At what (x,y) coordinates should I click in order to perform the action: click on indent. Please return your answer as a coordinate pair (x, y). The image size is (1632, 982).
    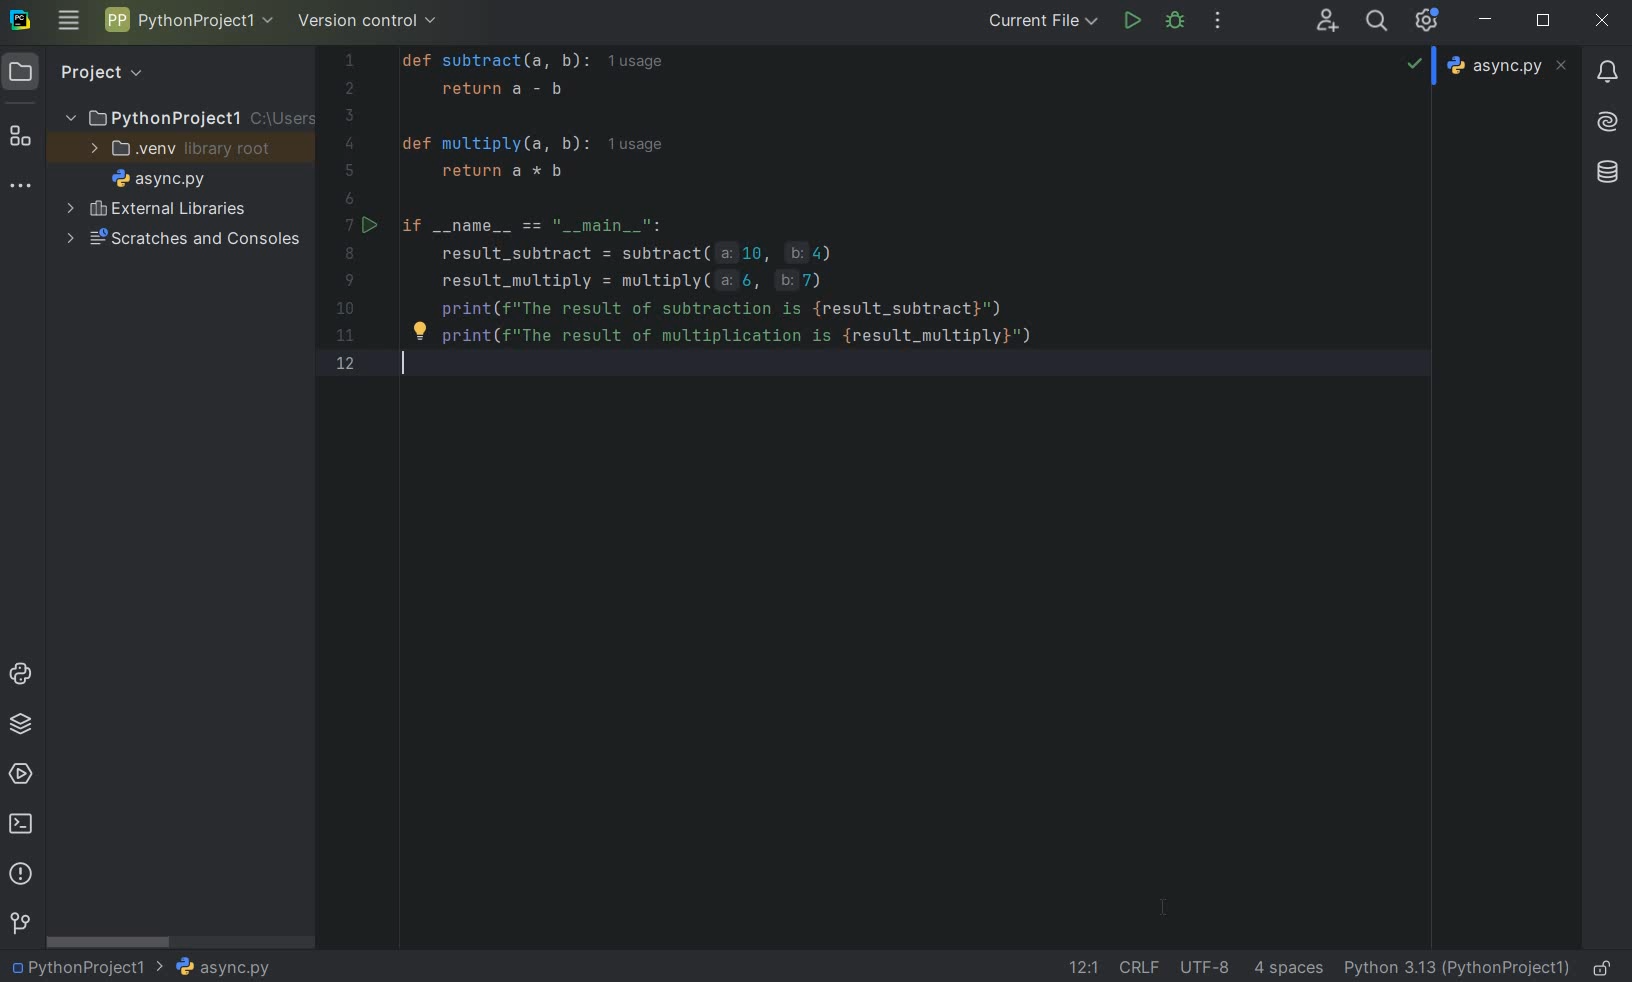
    Looking at the image, I should click on (1288, 968).